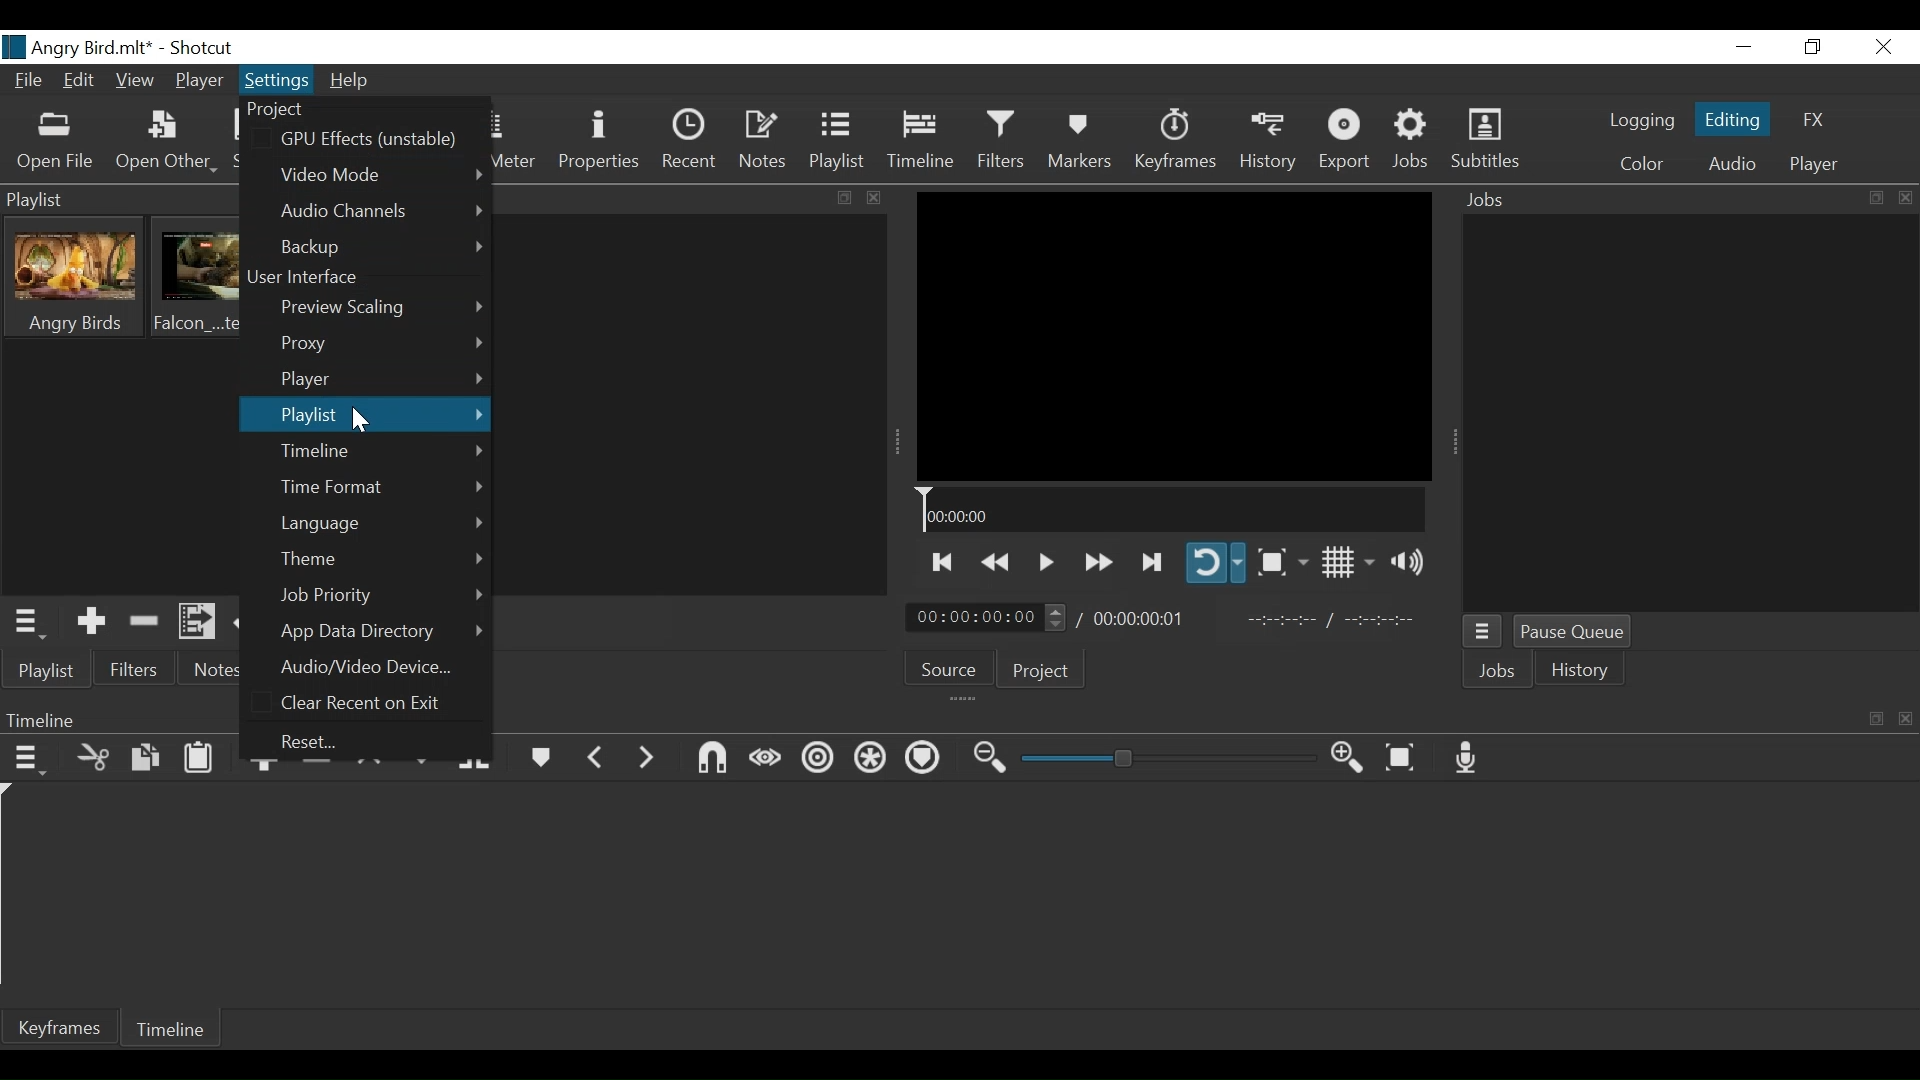  What do you see at coordinates (1879, 725) in the screenshot?
I see `maximize` at bounding box center [1879, 725].